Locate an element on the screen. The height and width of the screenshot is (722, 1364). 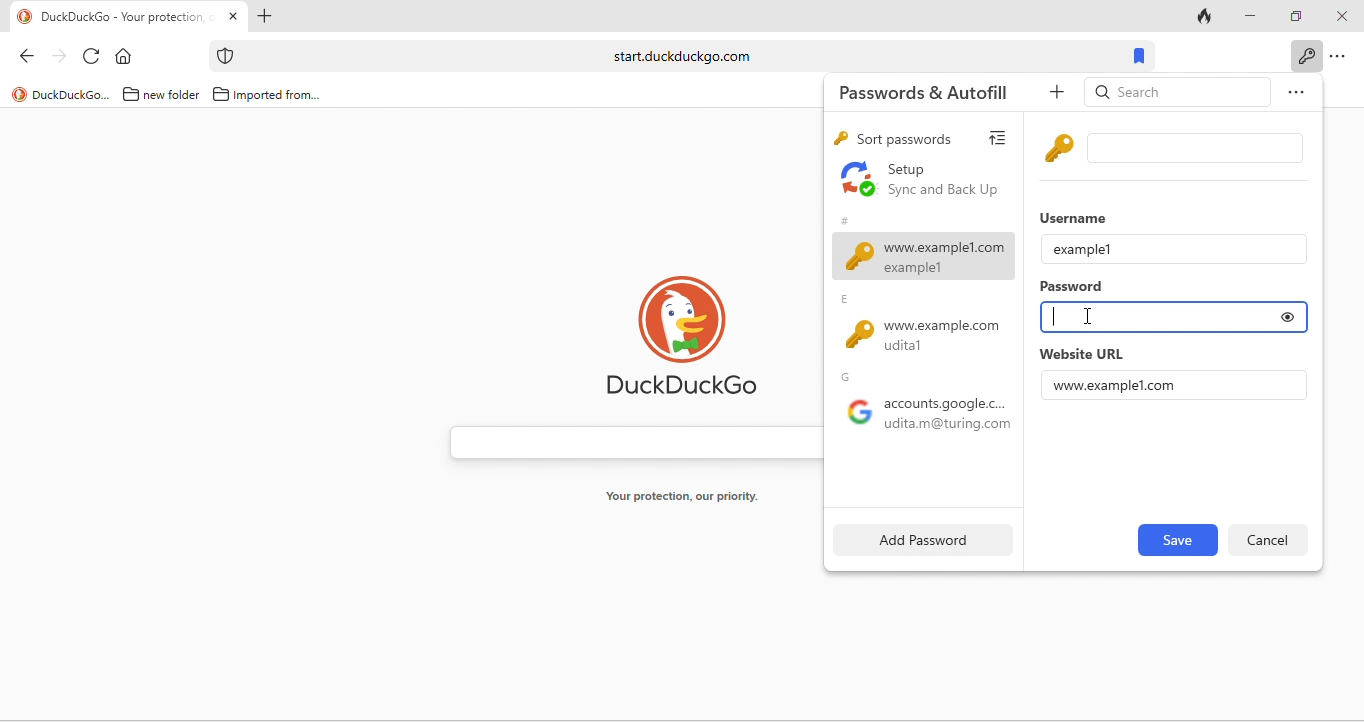
back is located at coordinates (21, 54).